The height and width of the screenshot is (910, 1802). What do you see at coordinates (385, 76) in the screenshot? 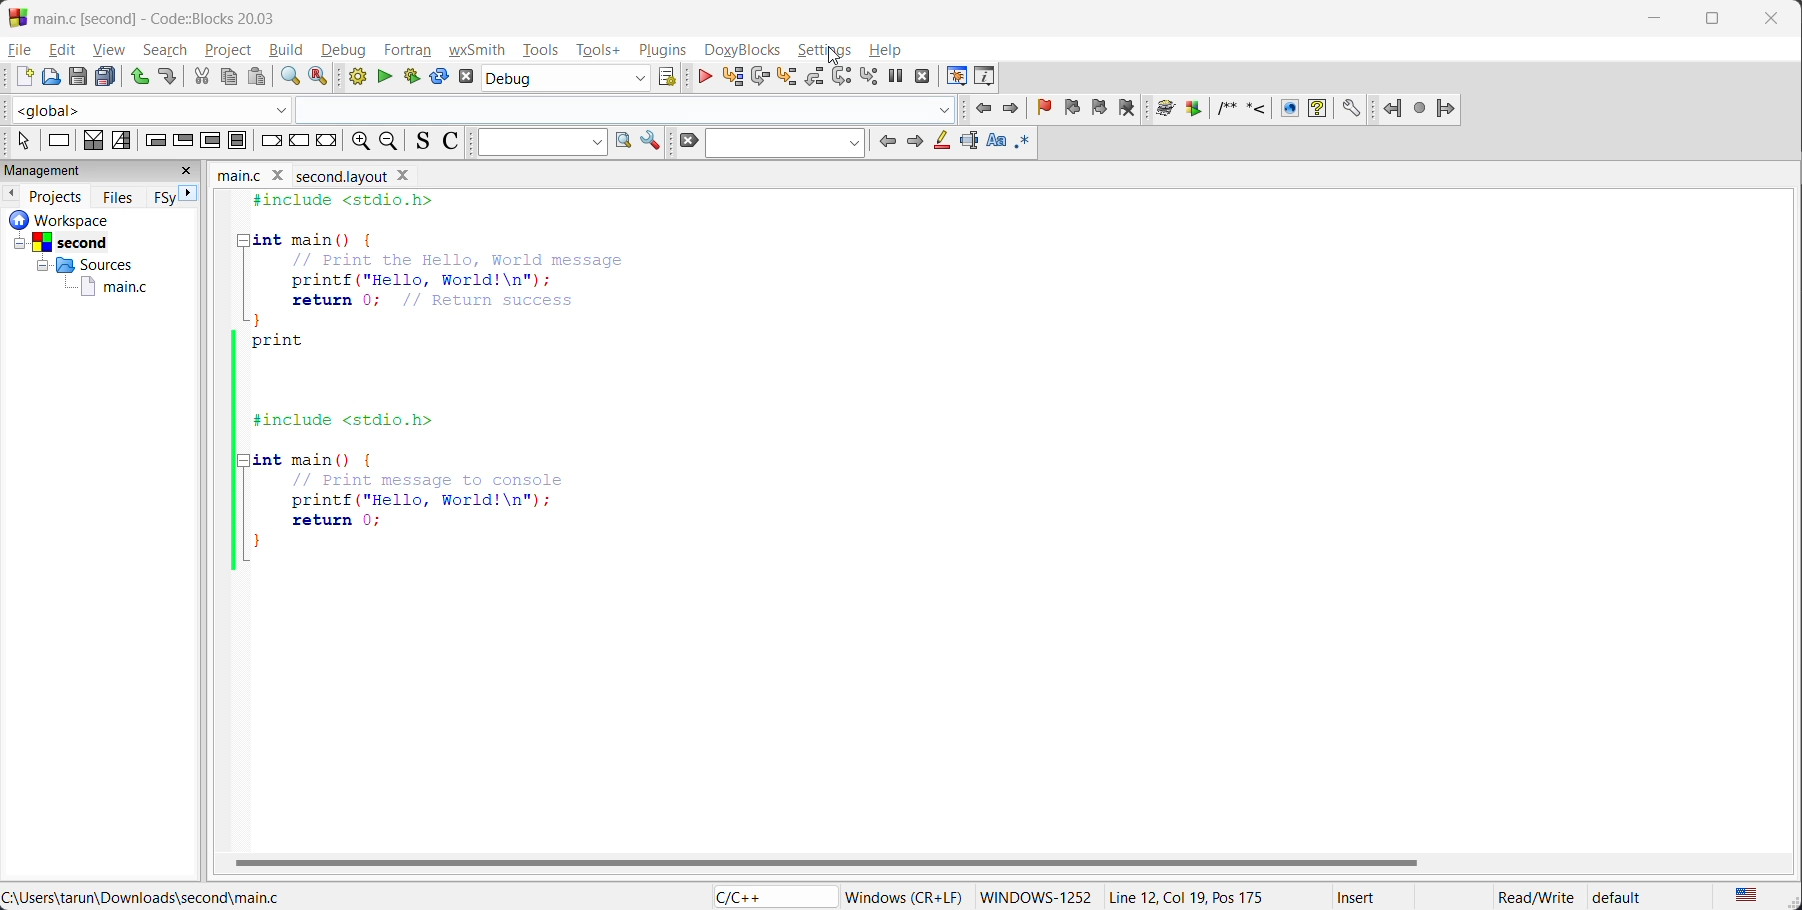
I see `run` at bounding box center [385, 76].